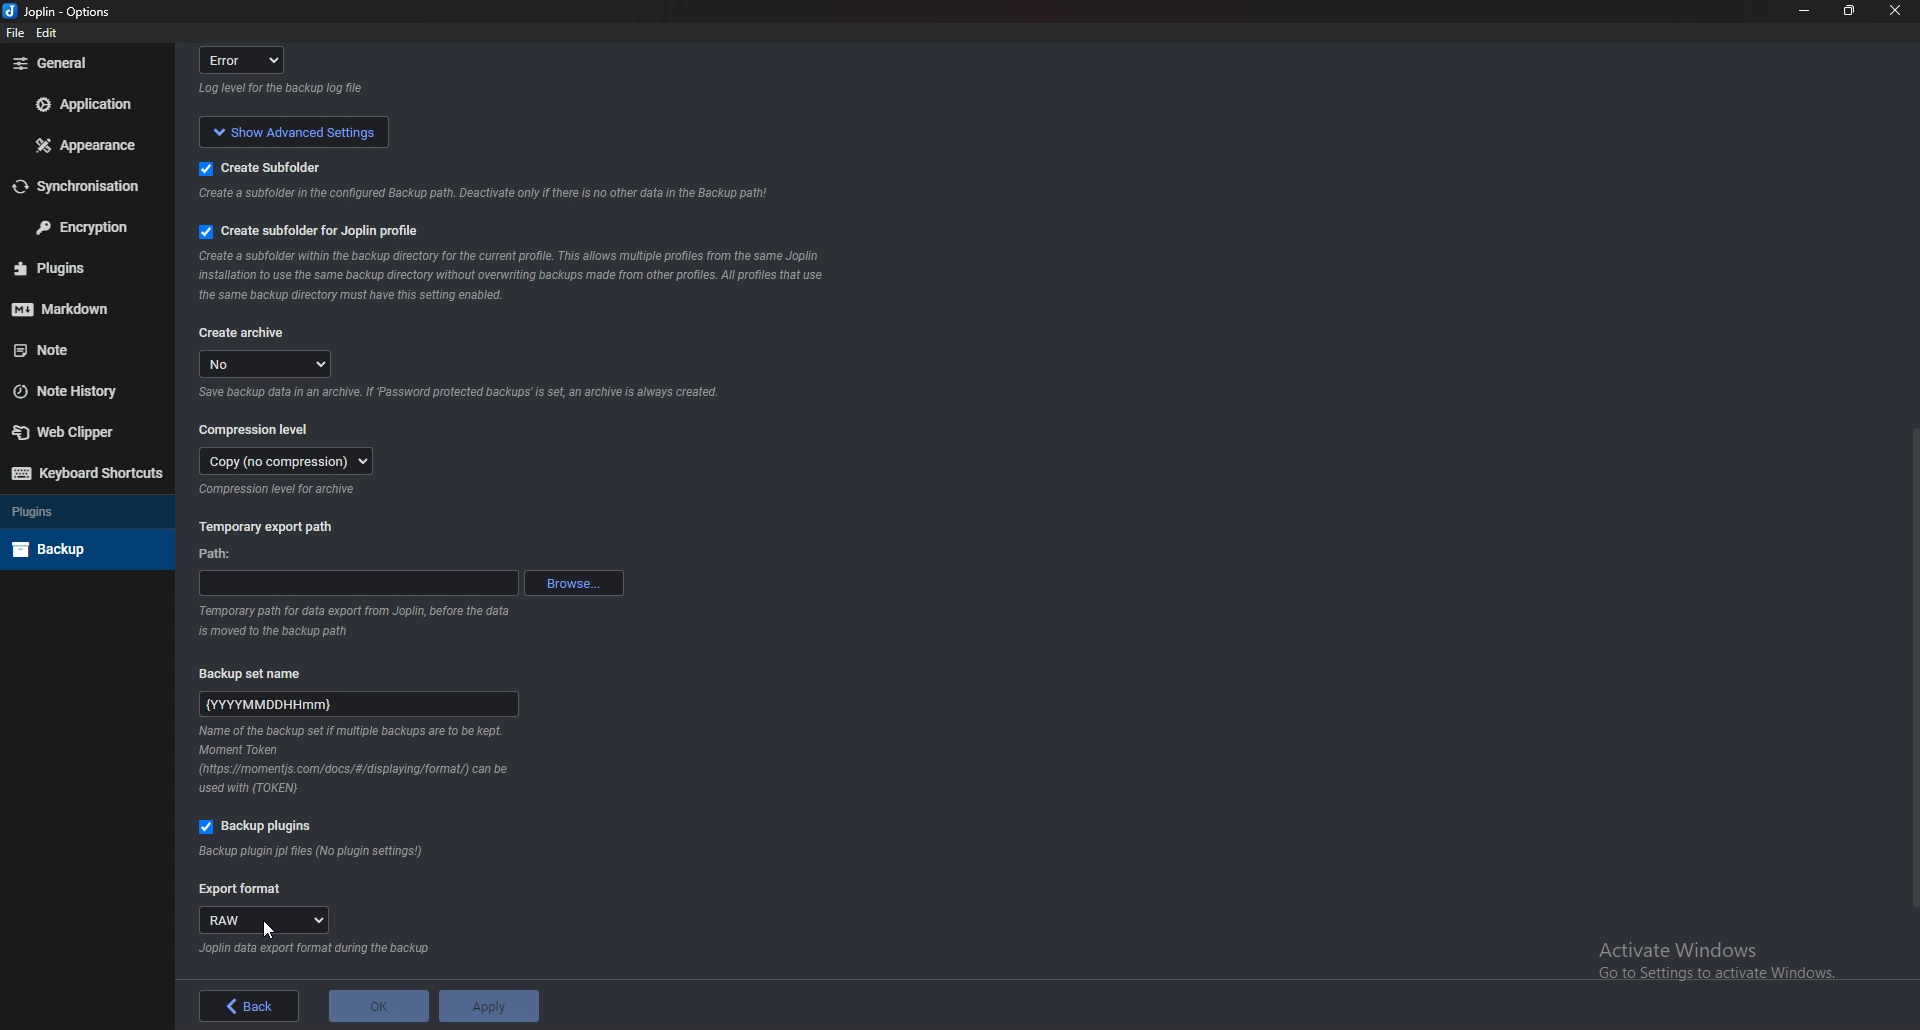 This screenshot has height=1030, width=1920. What do you see at coordinates (83, 226) in the screenshot?
I see `Encryption` at bounding box center [83, 226].